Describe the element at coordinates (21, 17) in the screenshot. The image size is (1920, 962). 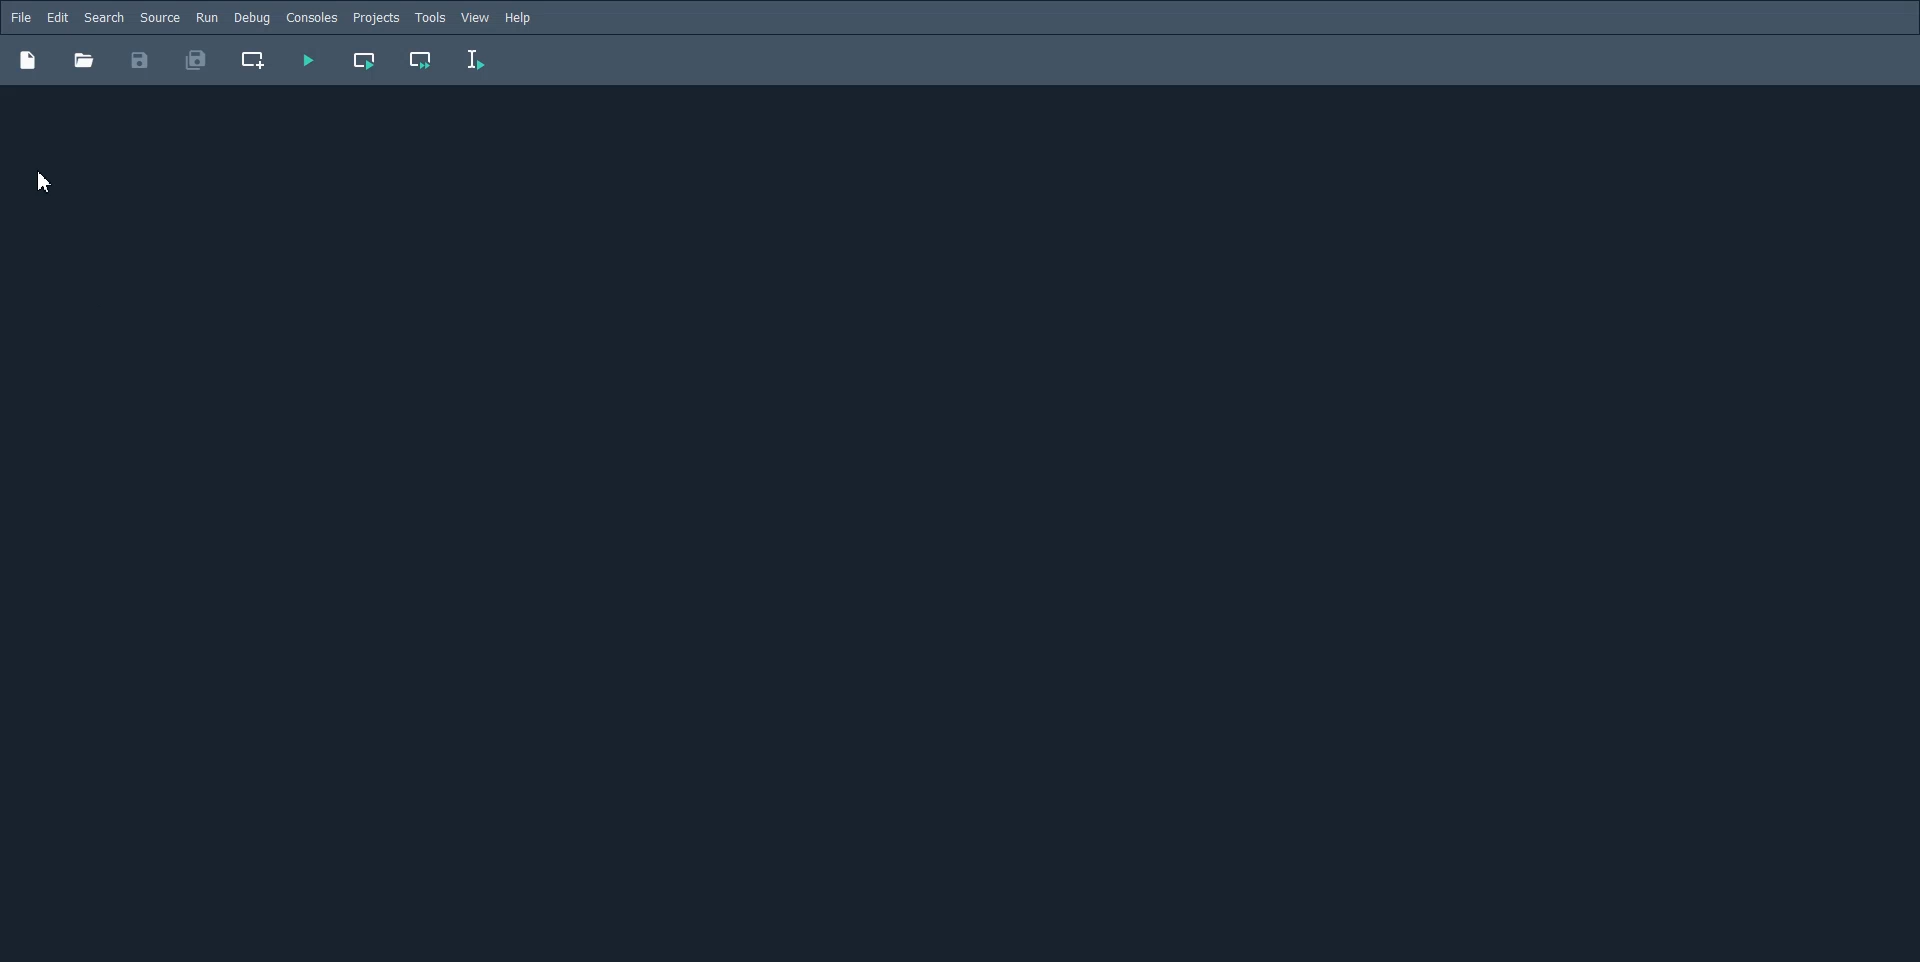
I see `File` at that location.